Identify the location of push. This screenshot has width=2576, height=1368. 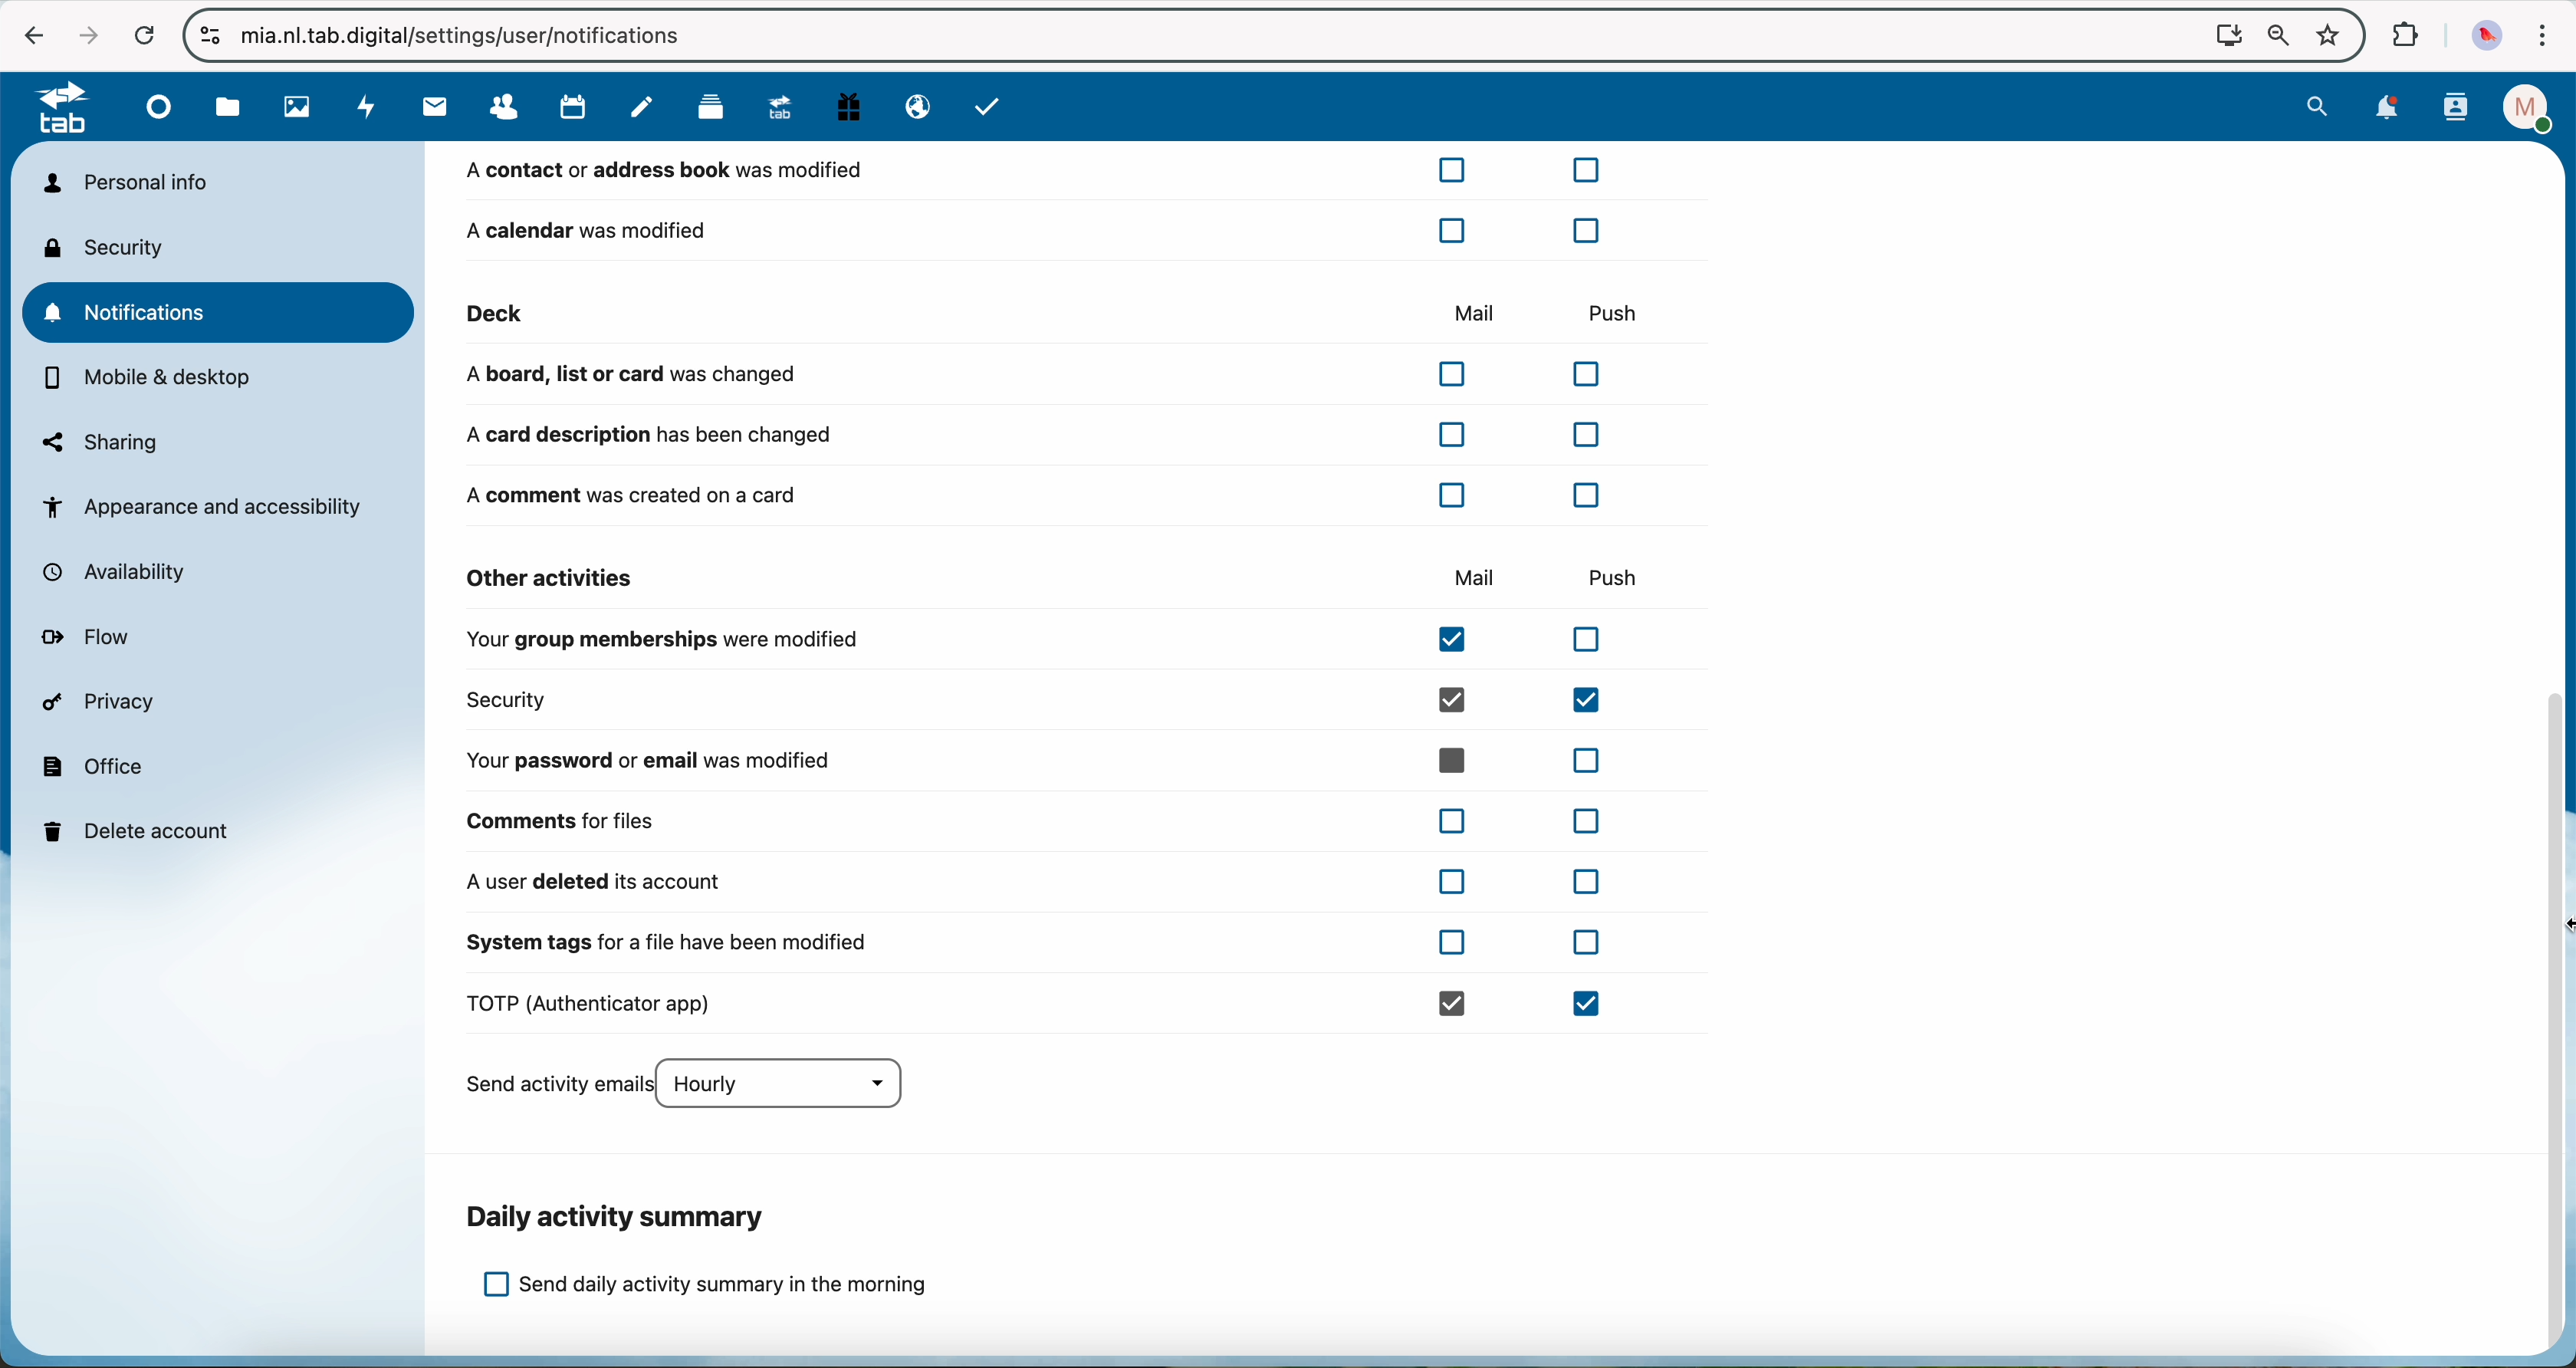
(1623, 575).